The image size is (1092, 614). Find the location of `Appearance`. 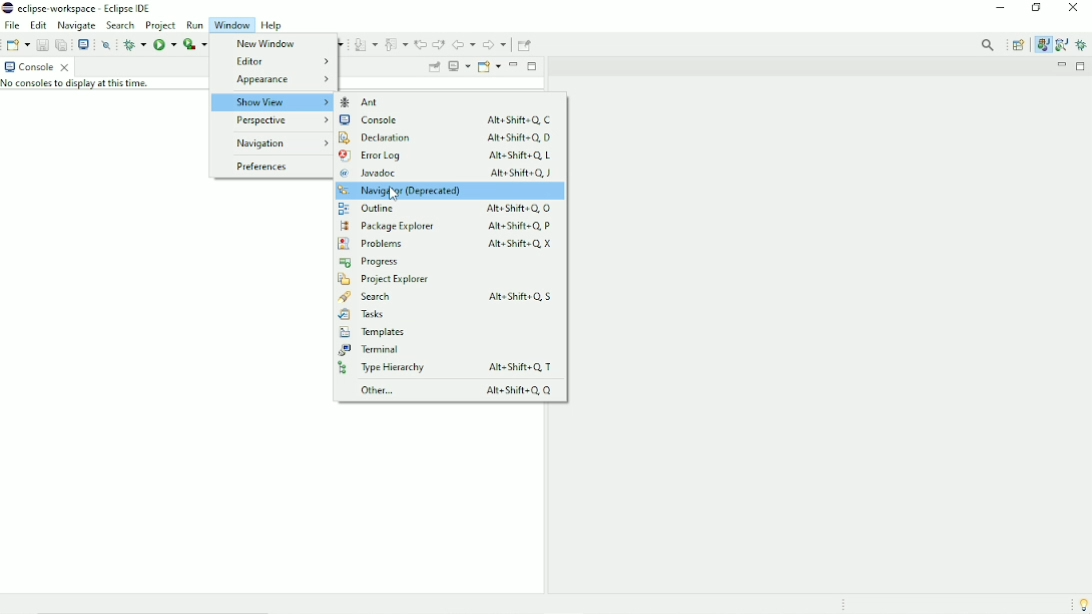

Appearance is located at coordinates (280, 79).